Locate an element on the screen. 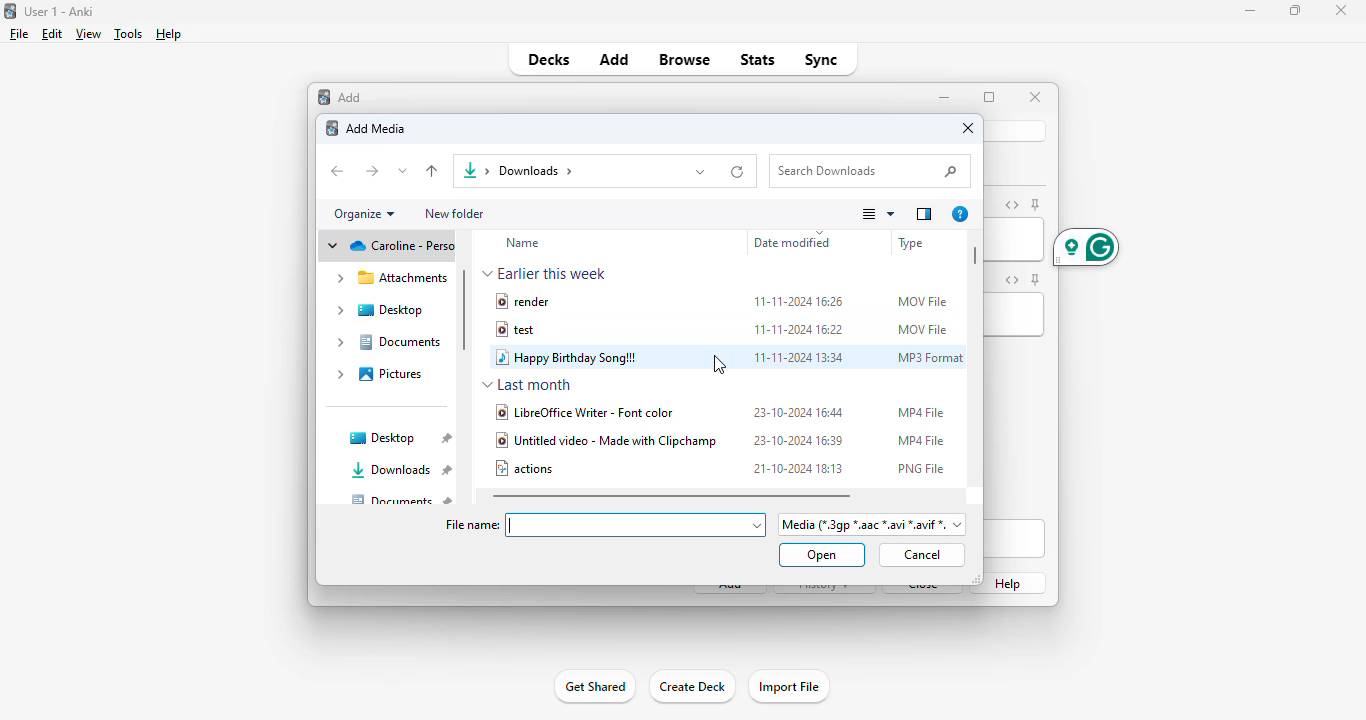  get help is located at coordinates (960, 214).